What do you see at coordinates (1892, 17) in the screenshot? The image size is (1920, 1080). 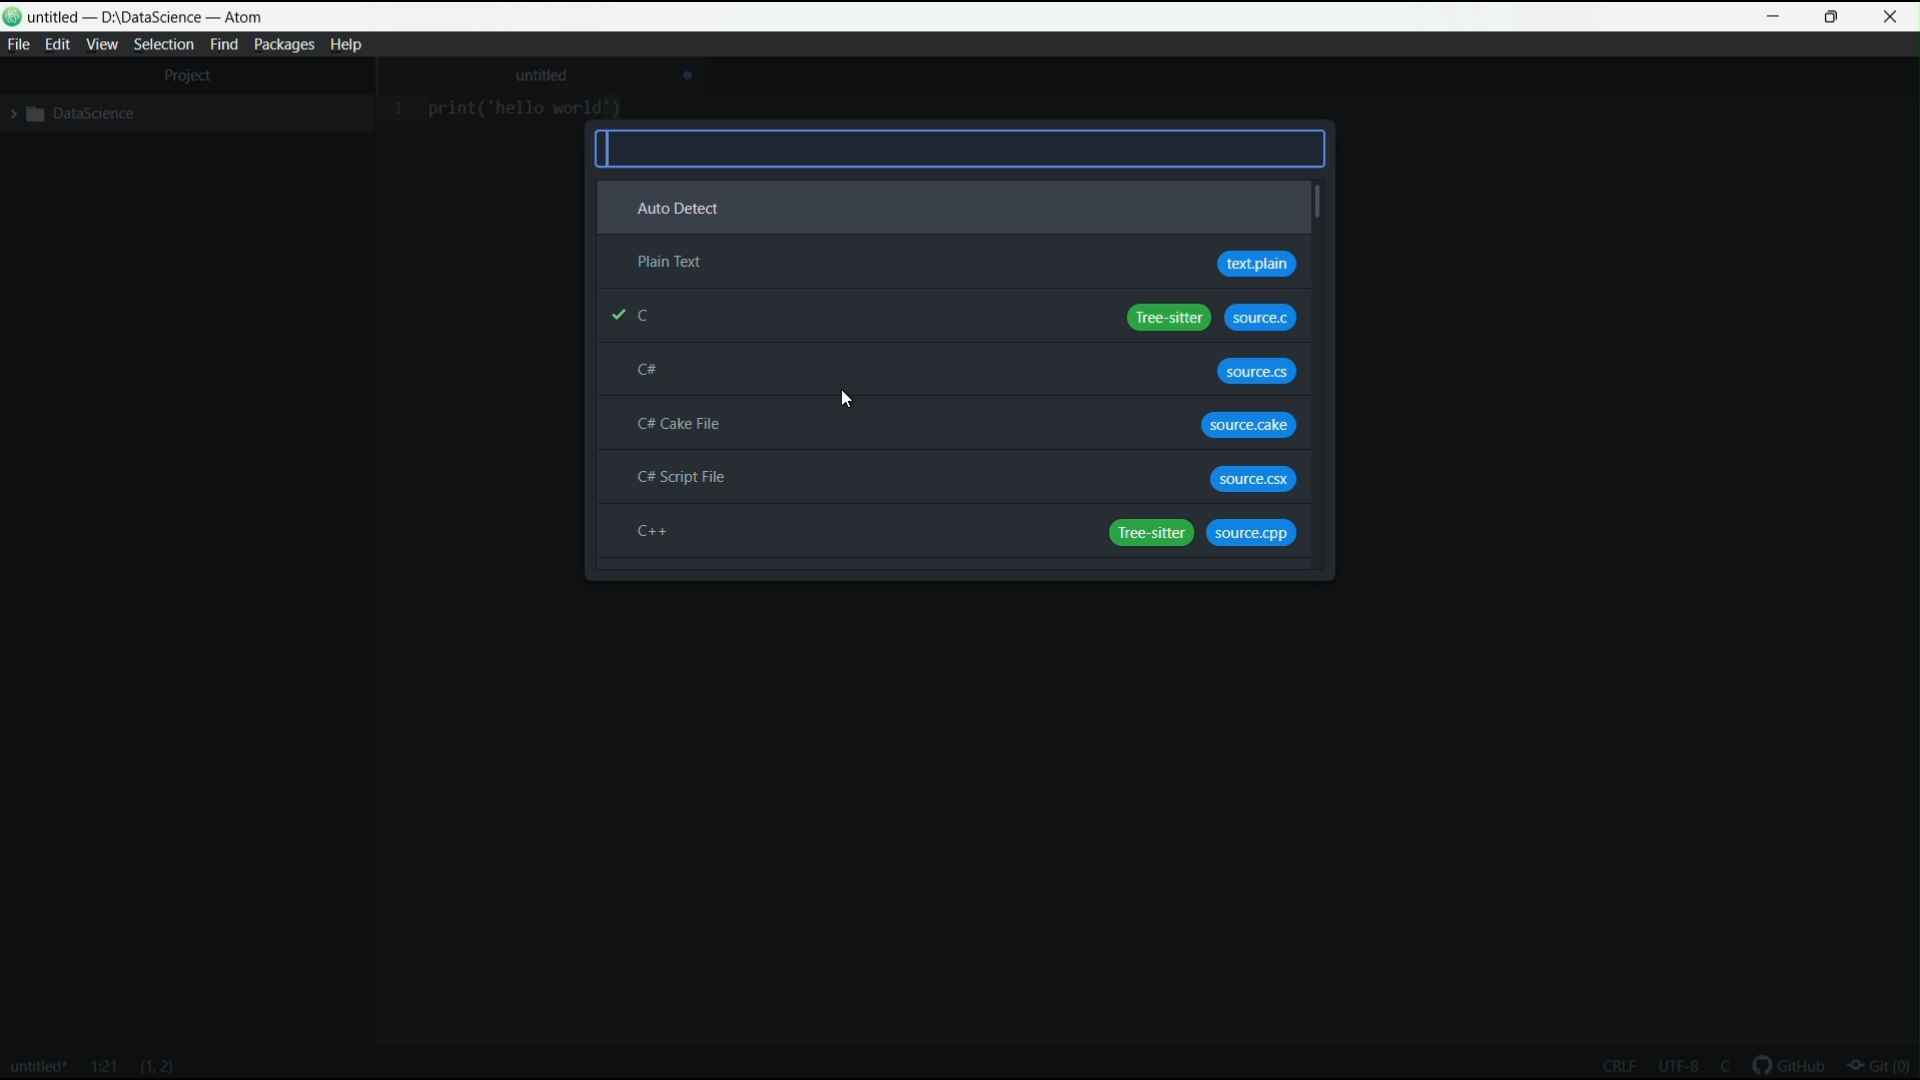 I see `close app` at bounding box center [1892, 17].